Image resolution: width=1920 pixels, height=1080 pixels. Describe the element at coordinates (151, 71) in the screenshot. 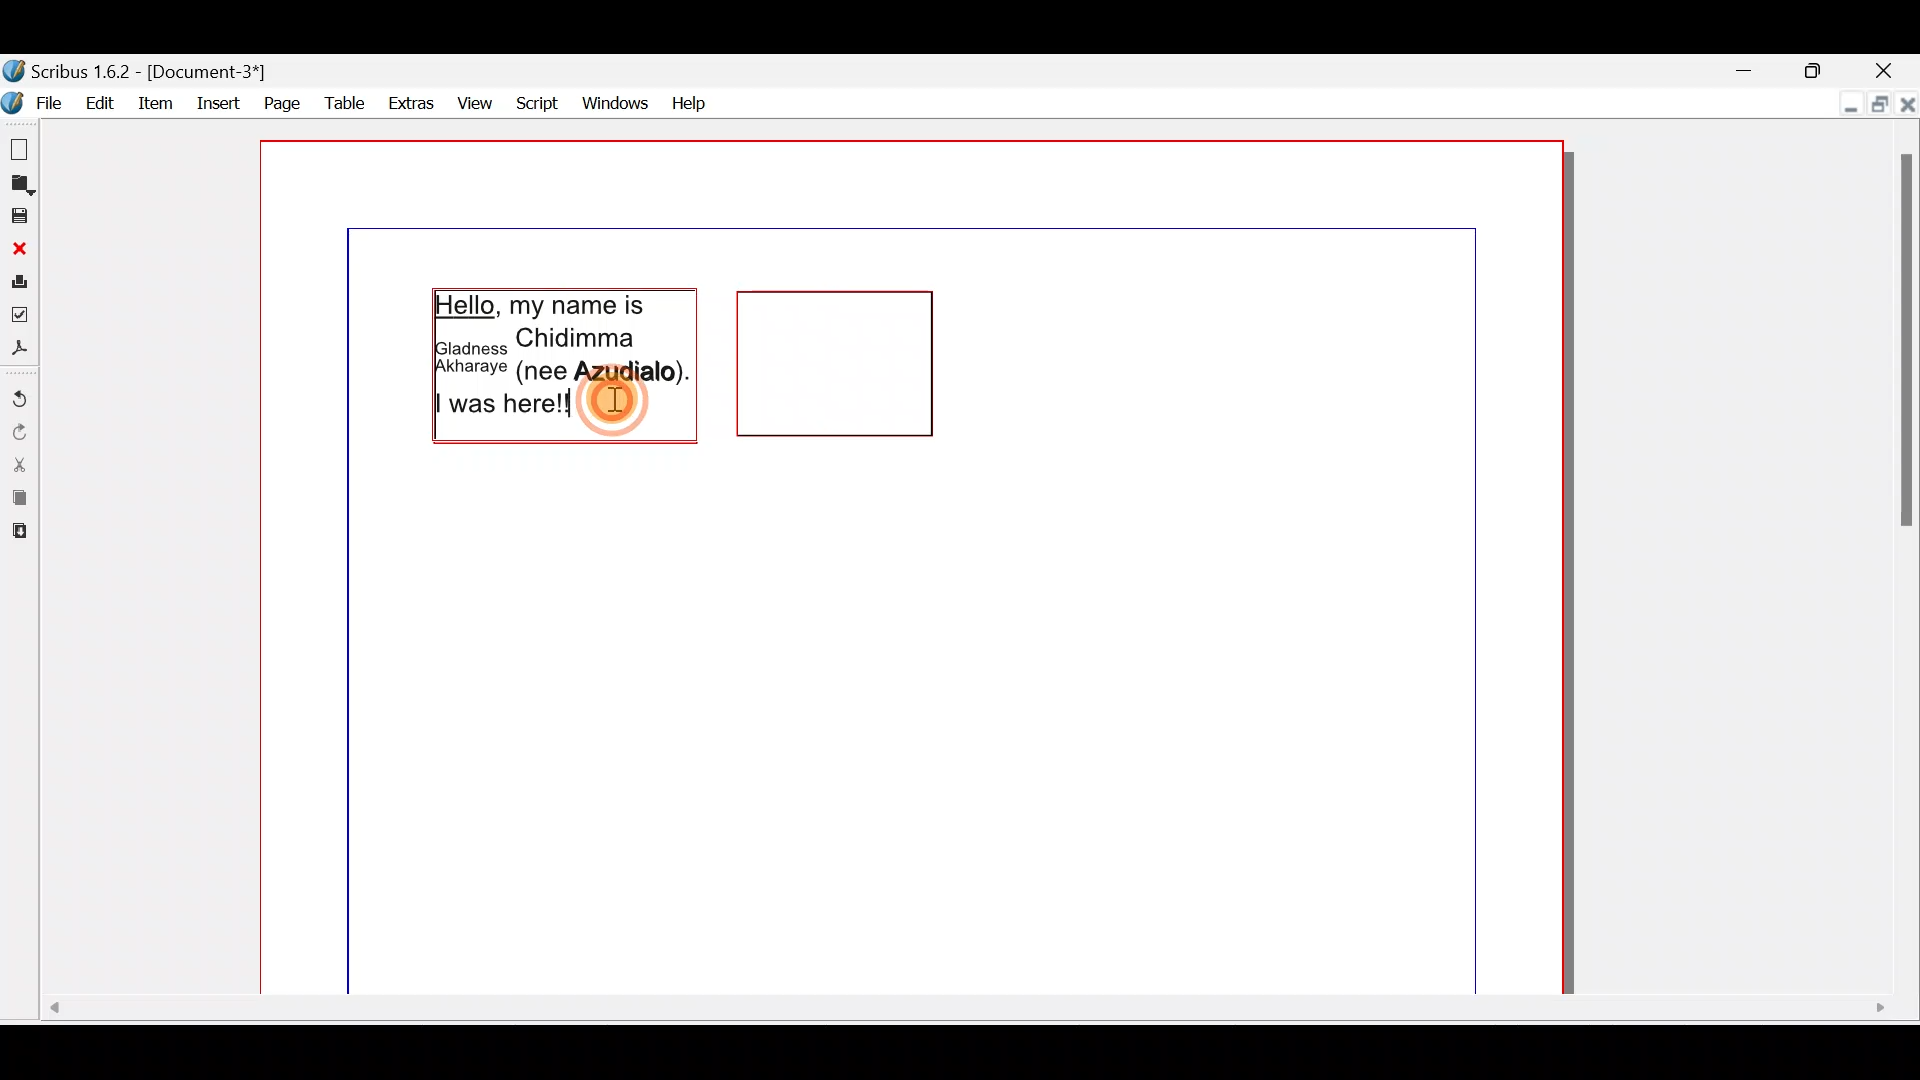

I see `Document name` at that location.